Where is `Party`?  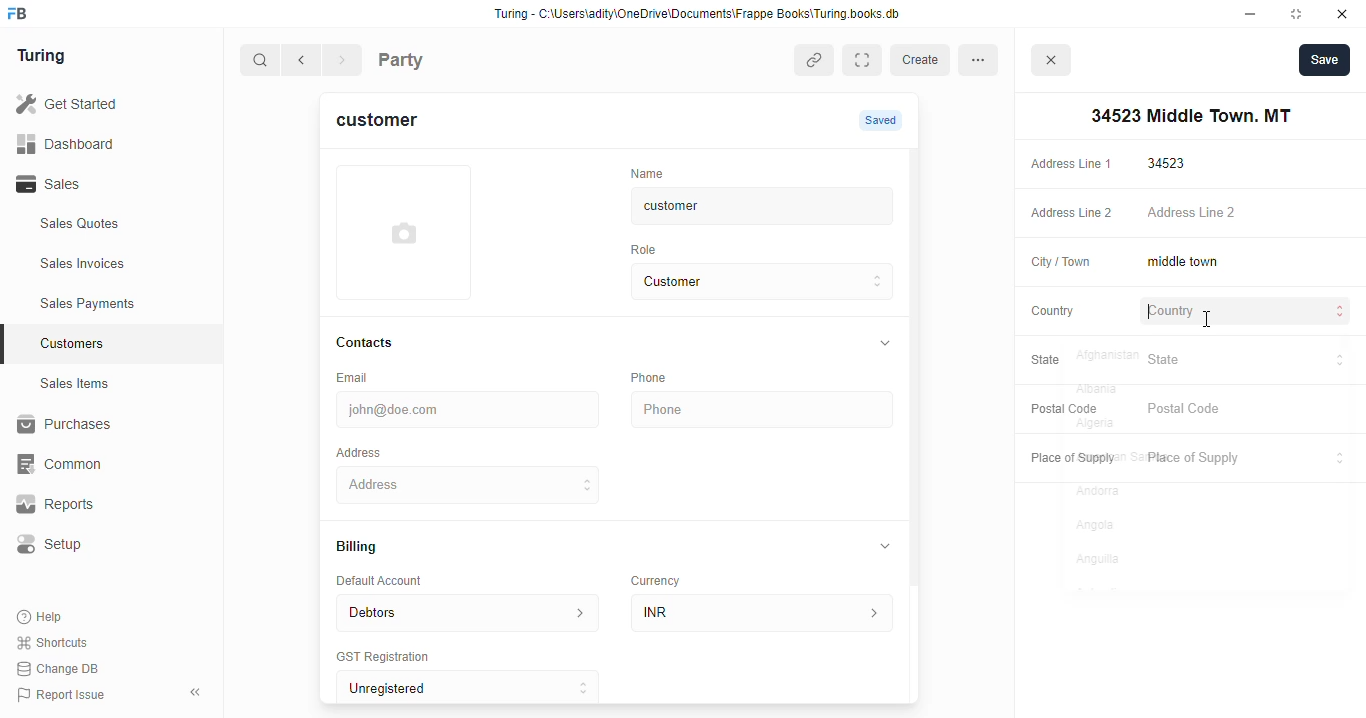
Party is located at coordinates (442, 58).